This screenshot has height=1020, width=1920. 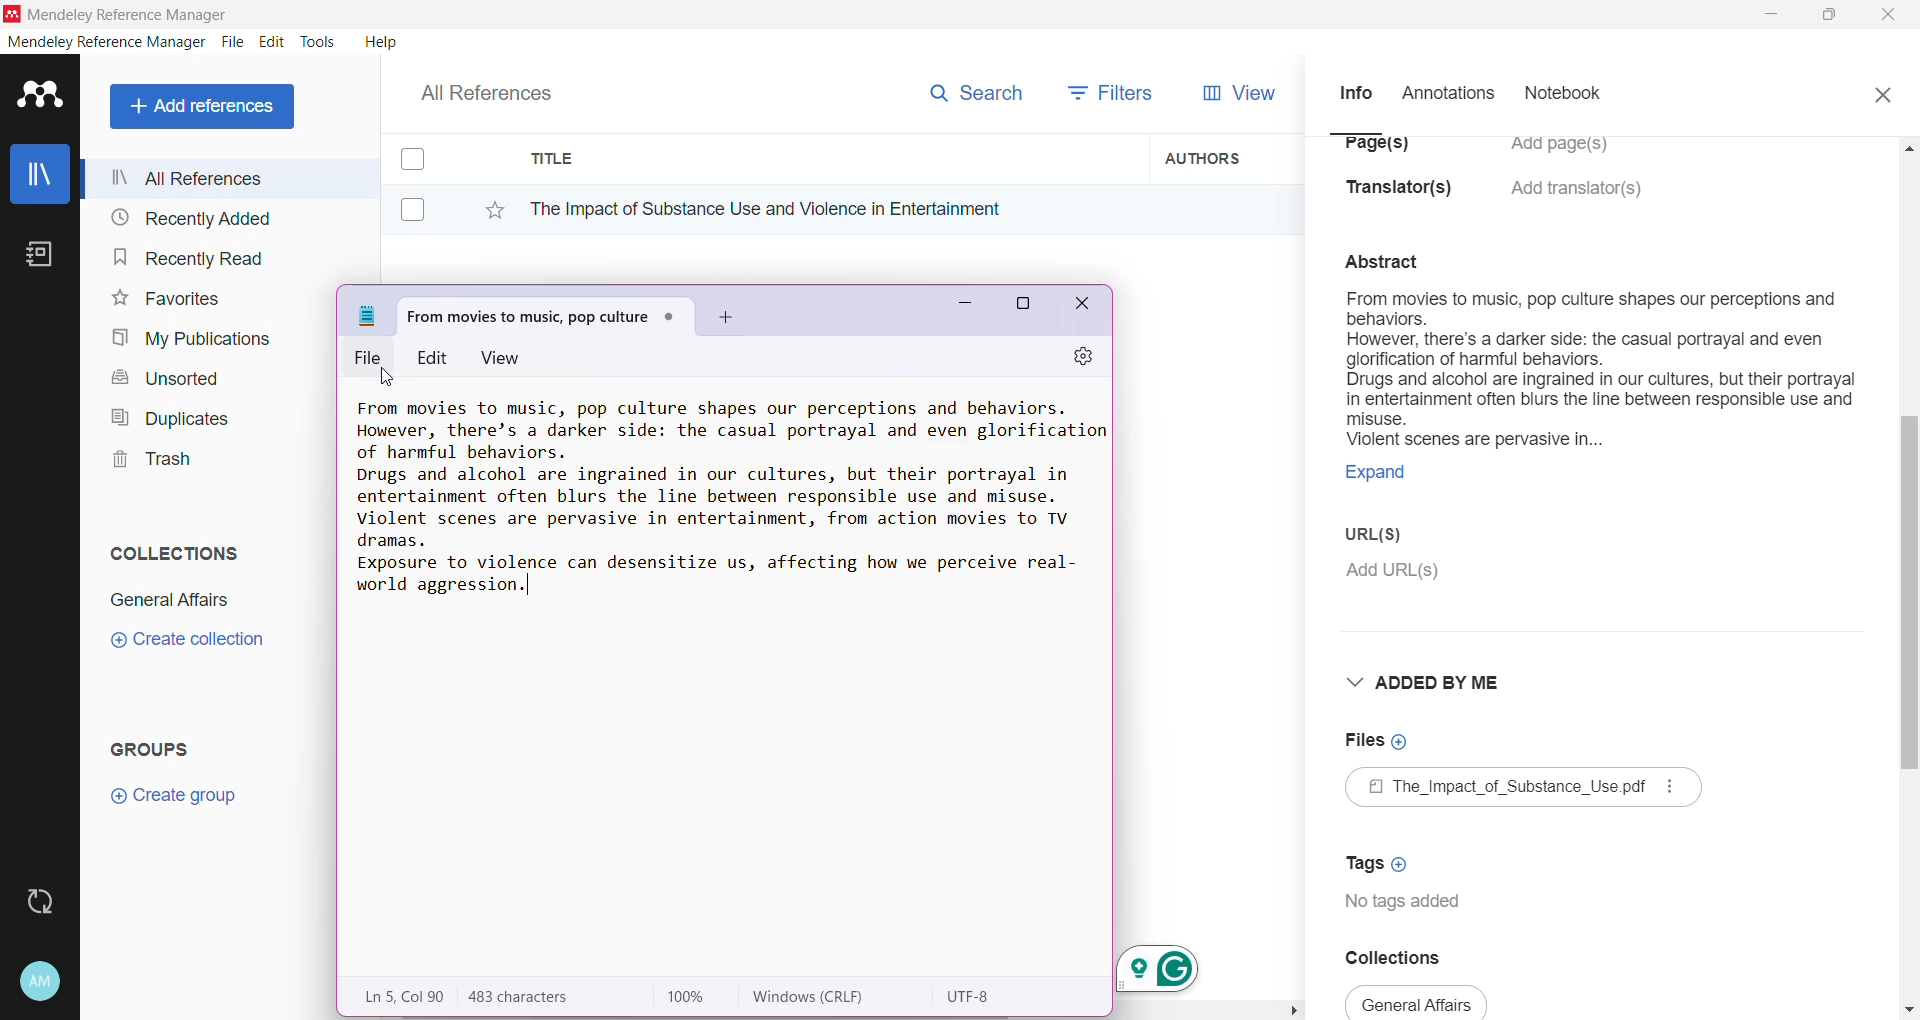 I want to click on Click to Add translators, so click(x=1579, y=200).